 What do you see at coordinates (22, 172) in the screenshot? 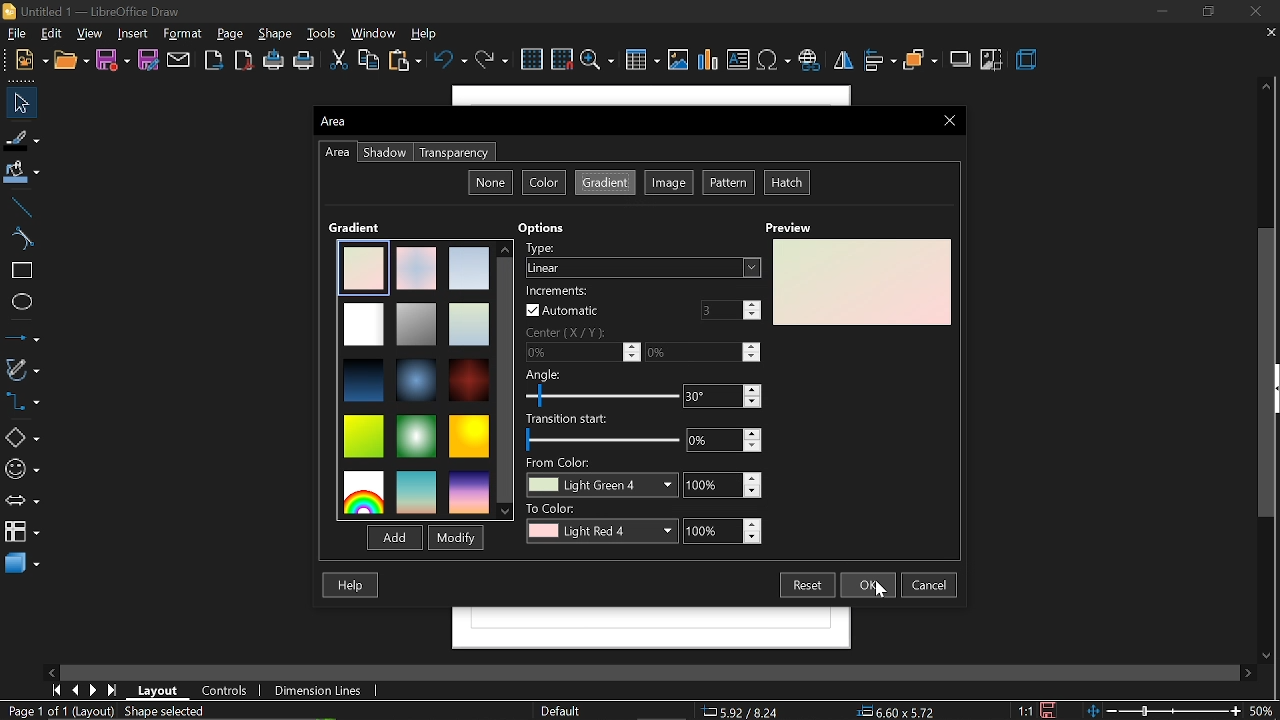
I see `fill color` at bounding box center [22, 172].